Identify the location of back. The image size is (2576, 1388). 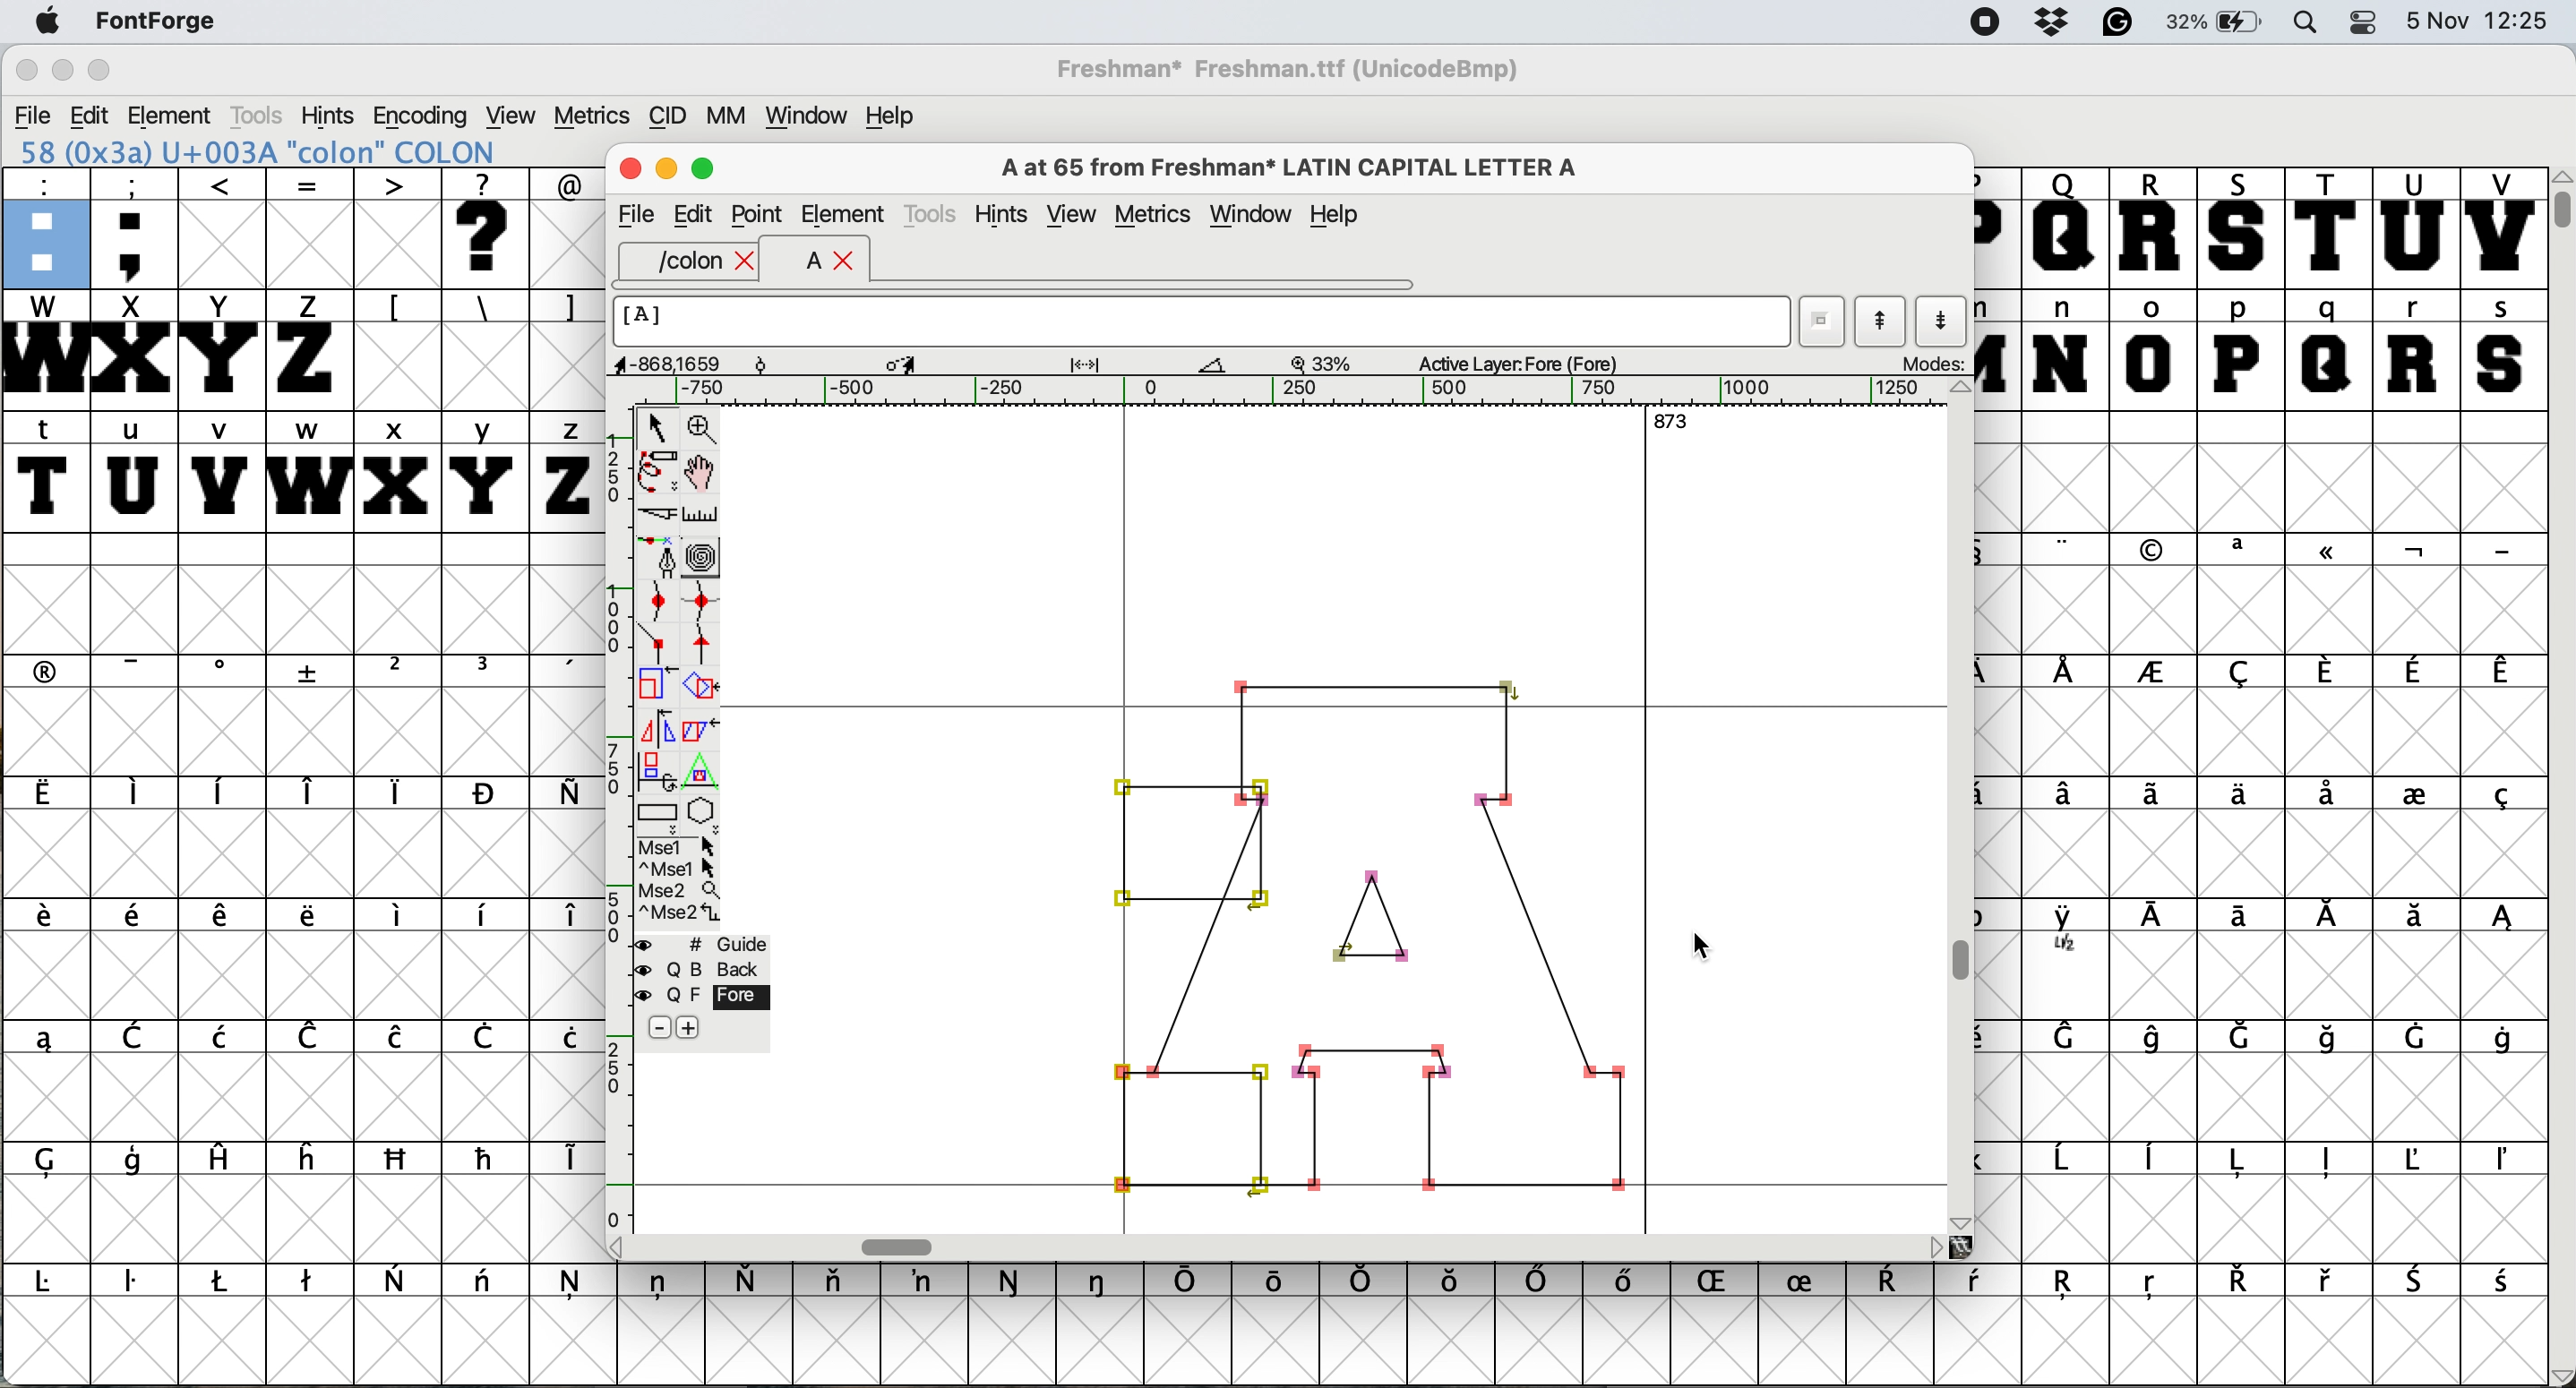
(697, 966).